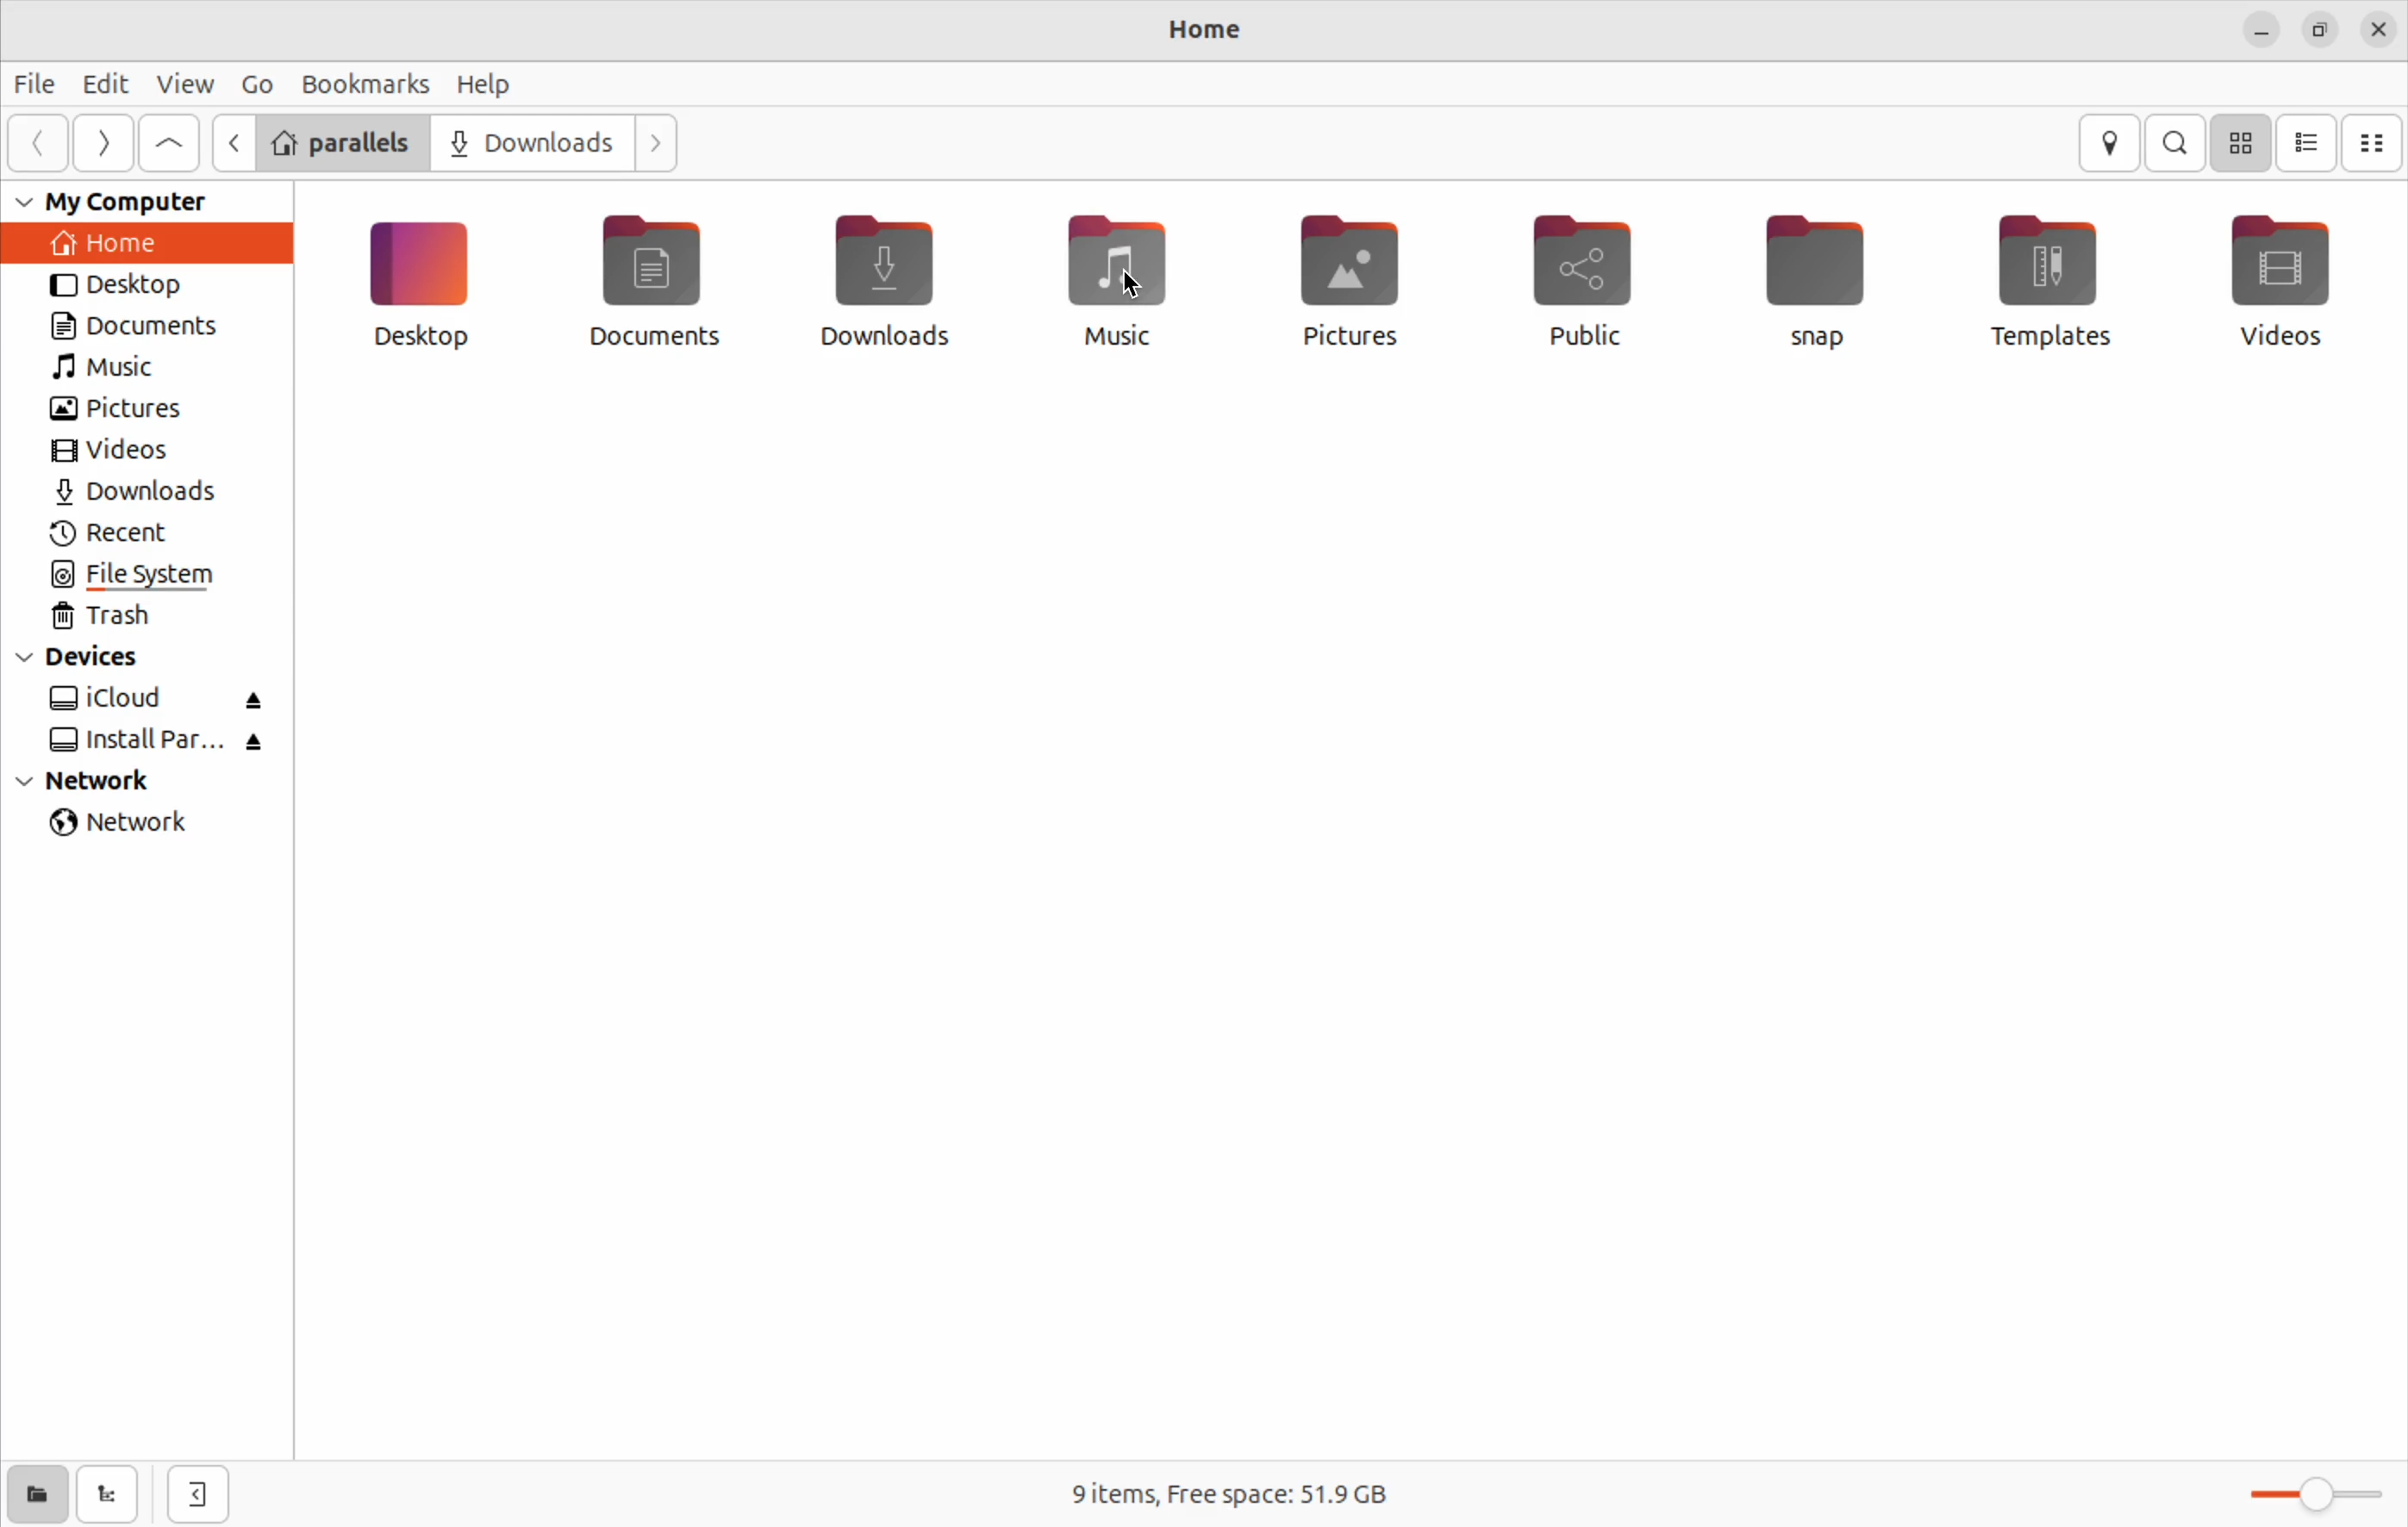 This screenshot has height=1527, width=2408. I want to click on cursor, so click(1138, 288).